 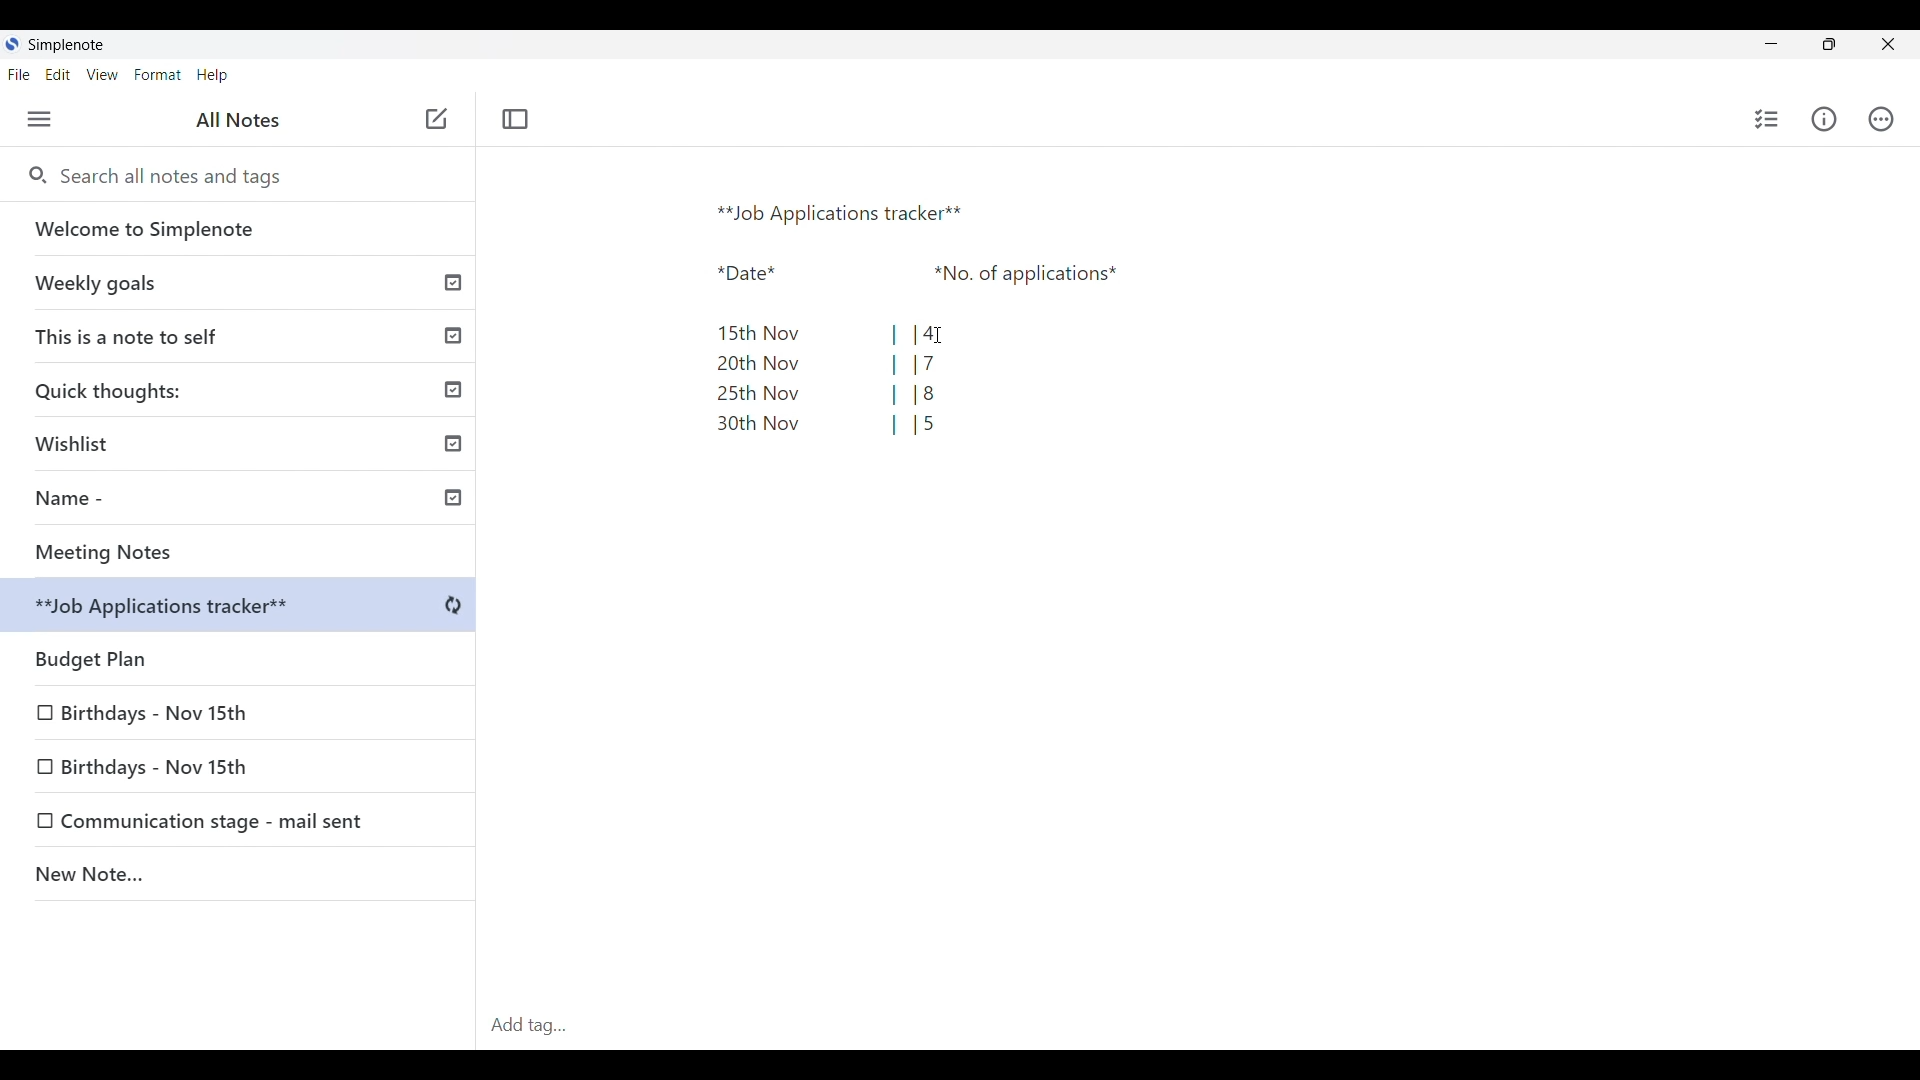 What do you see at coordinates (11, 44) in the screenshot?
I see `Software logo` at bounding box center [11, 44].